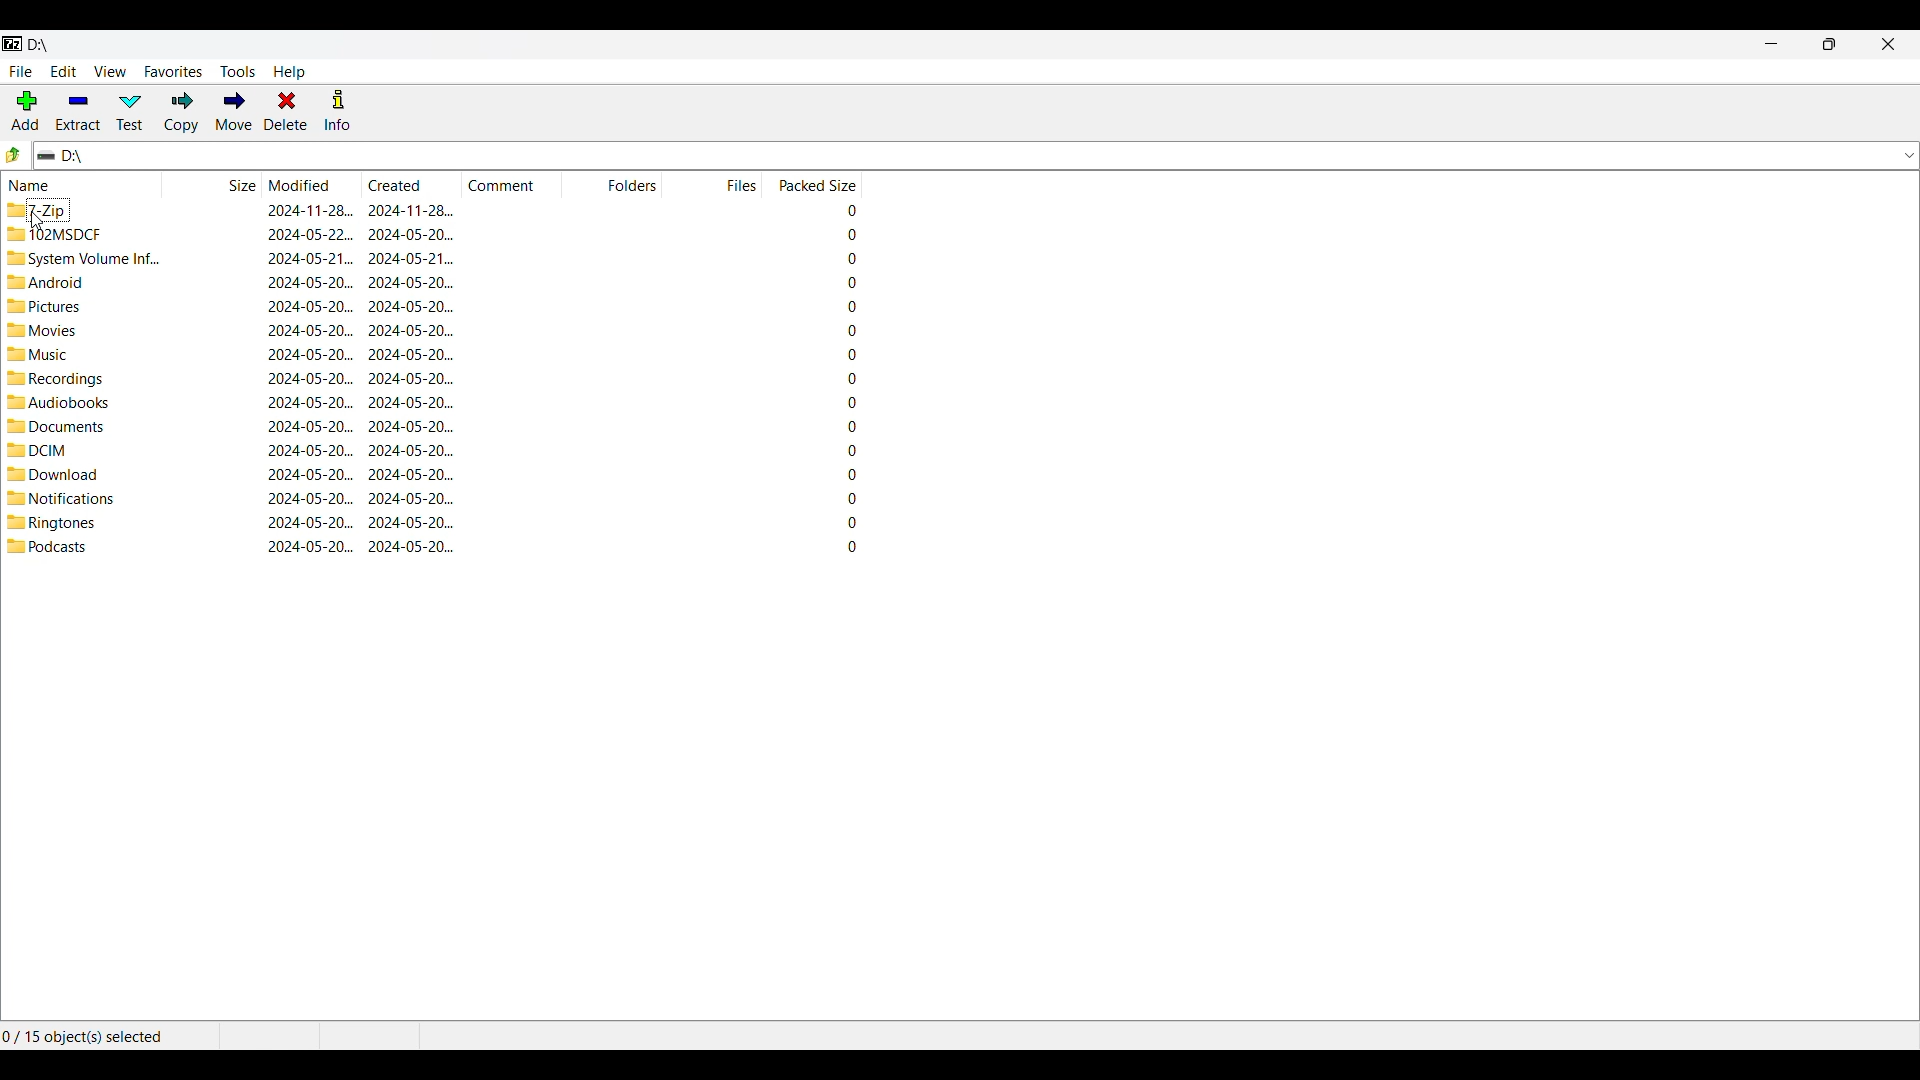 This screenshot has height=1080, width=1920. I want to click on File, so click(21, 72).